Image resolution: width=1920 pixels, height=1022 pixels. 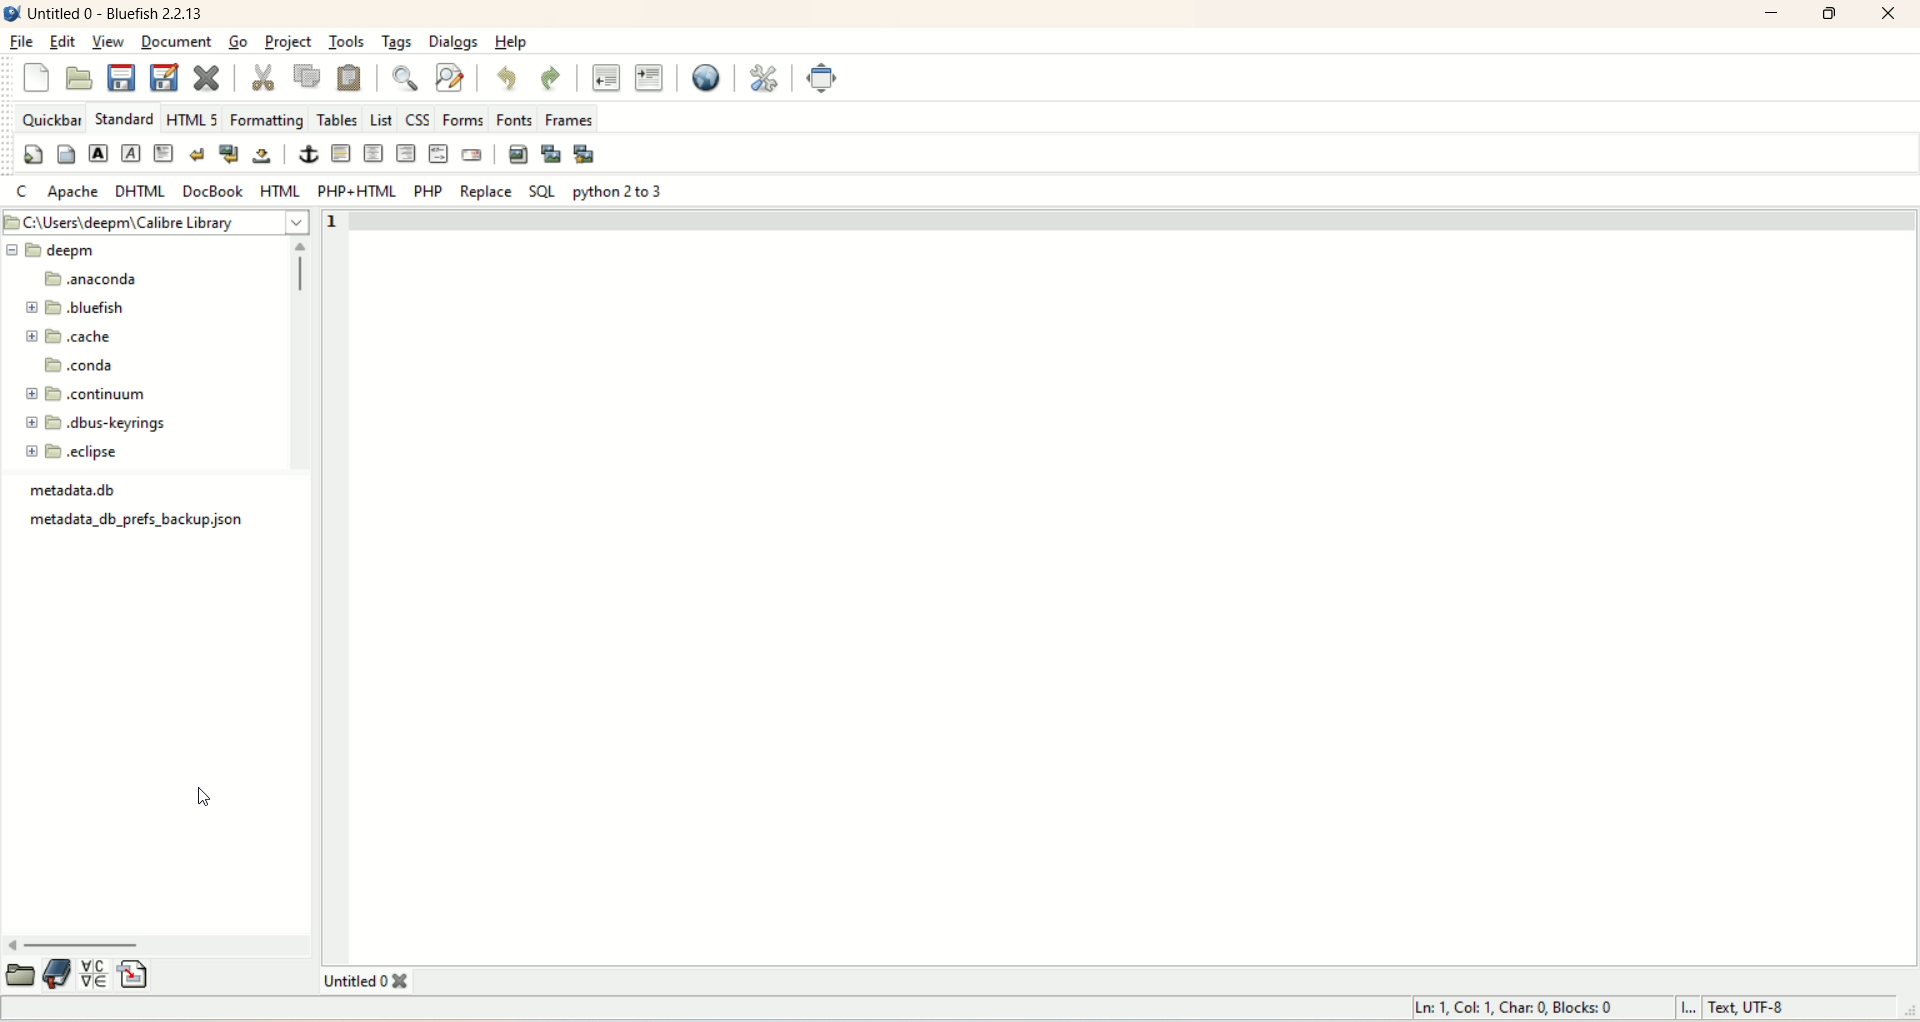 What do you see at coordinates (766, 77) in the screenshot?
I see `edit preferences` at bounding box center [766, 77].